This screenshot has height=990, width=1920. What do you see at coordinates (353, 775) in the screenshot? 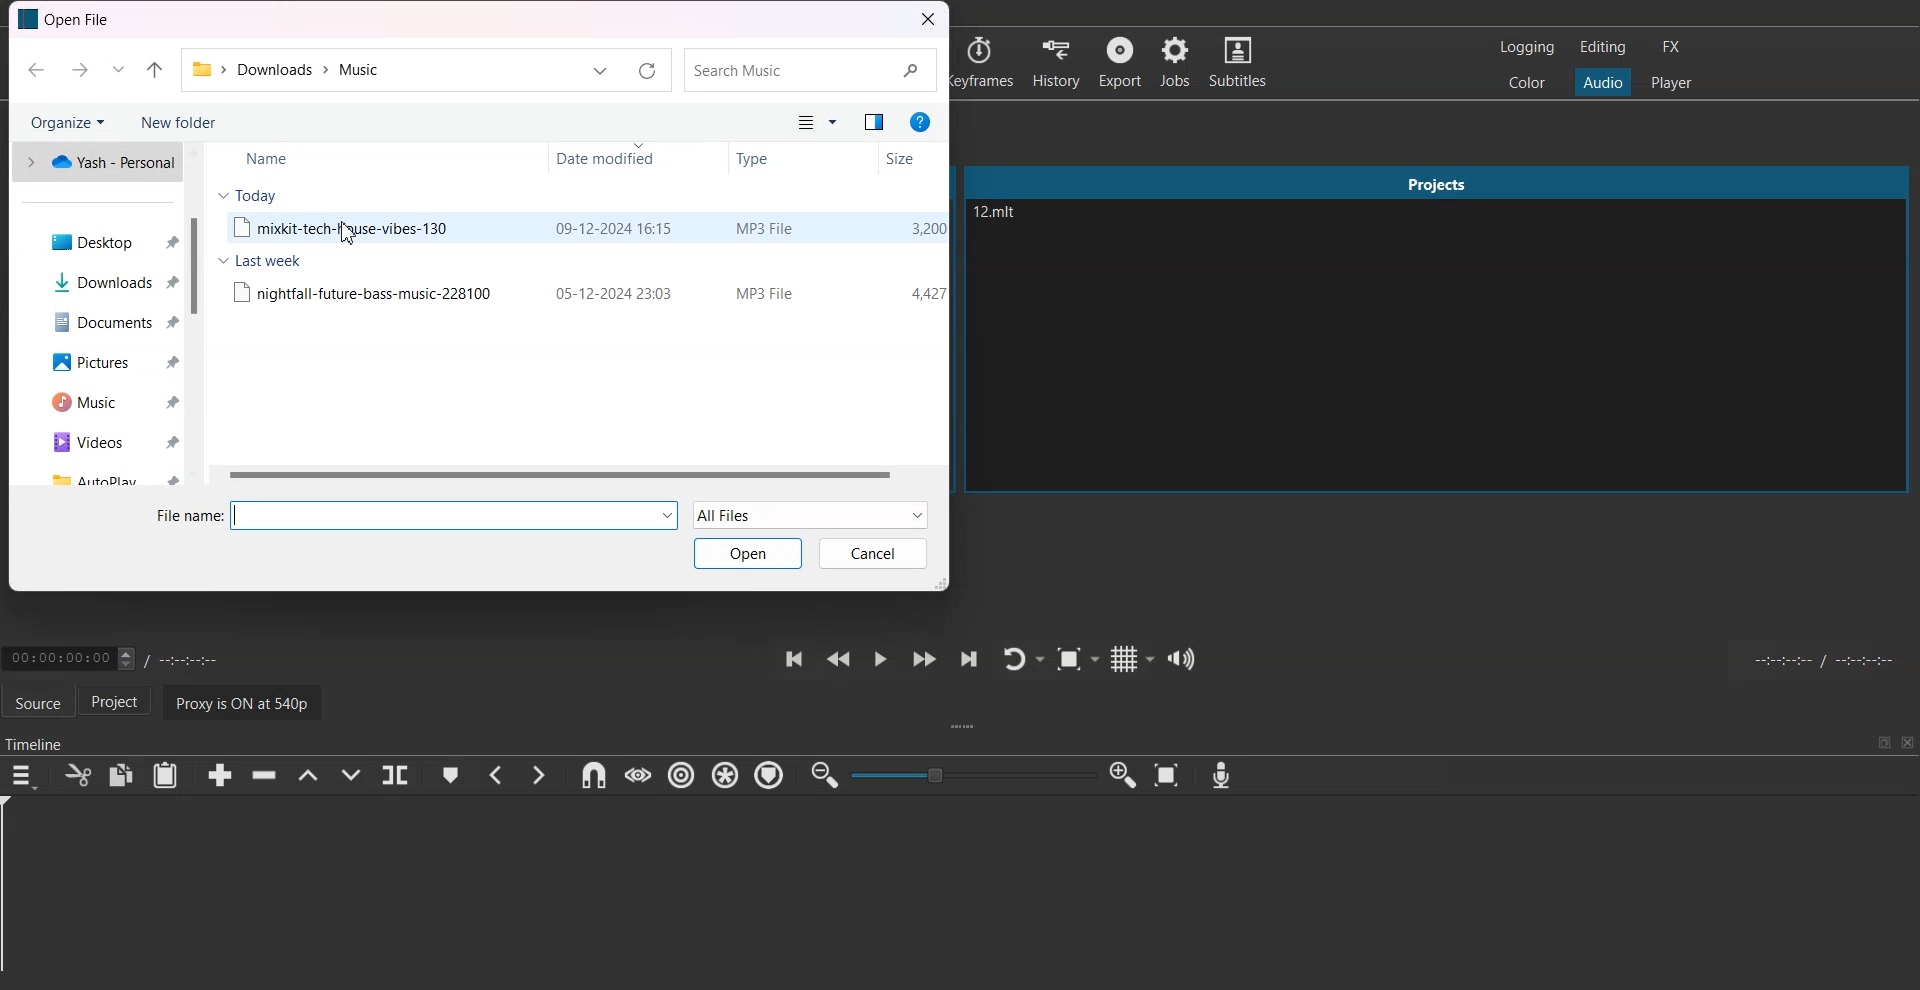
I see `Overwrite` at bounding box center [353, 775].